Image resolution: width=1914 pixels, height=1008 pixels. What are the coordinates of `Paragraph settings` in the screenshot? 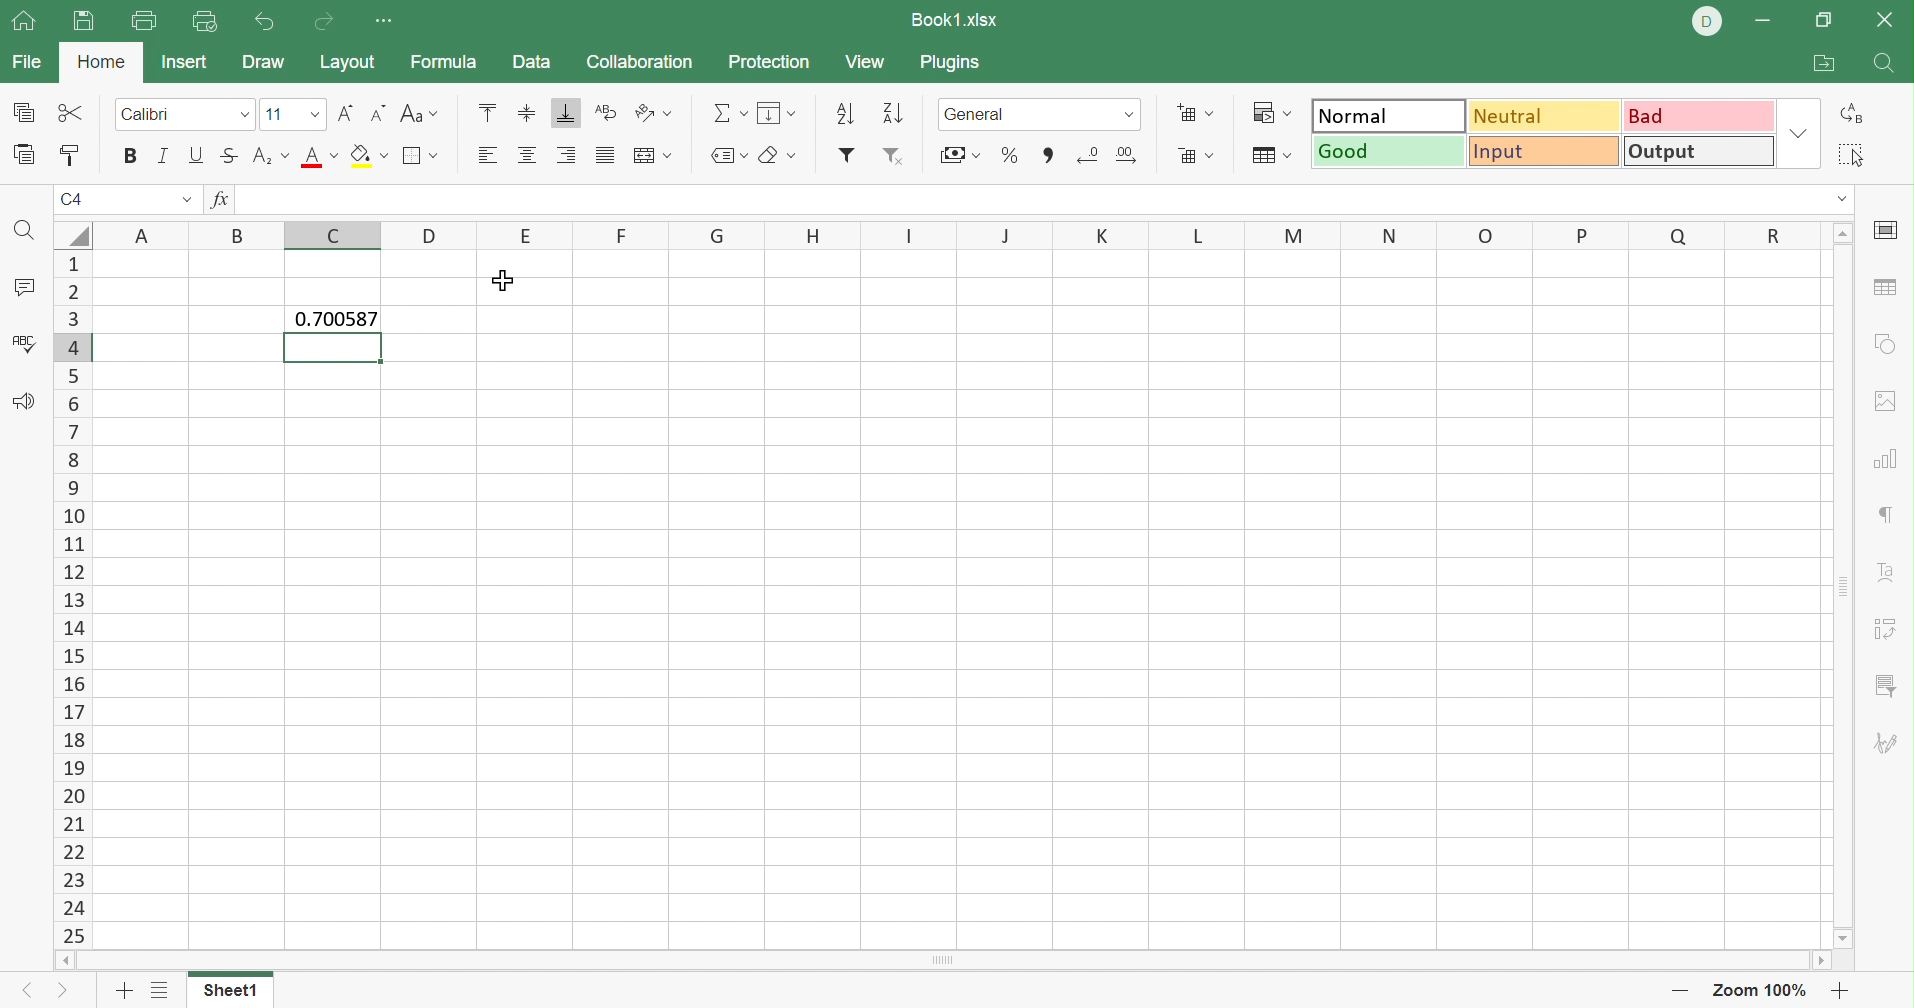 It's located at (1887, 513).